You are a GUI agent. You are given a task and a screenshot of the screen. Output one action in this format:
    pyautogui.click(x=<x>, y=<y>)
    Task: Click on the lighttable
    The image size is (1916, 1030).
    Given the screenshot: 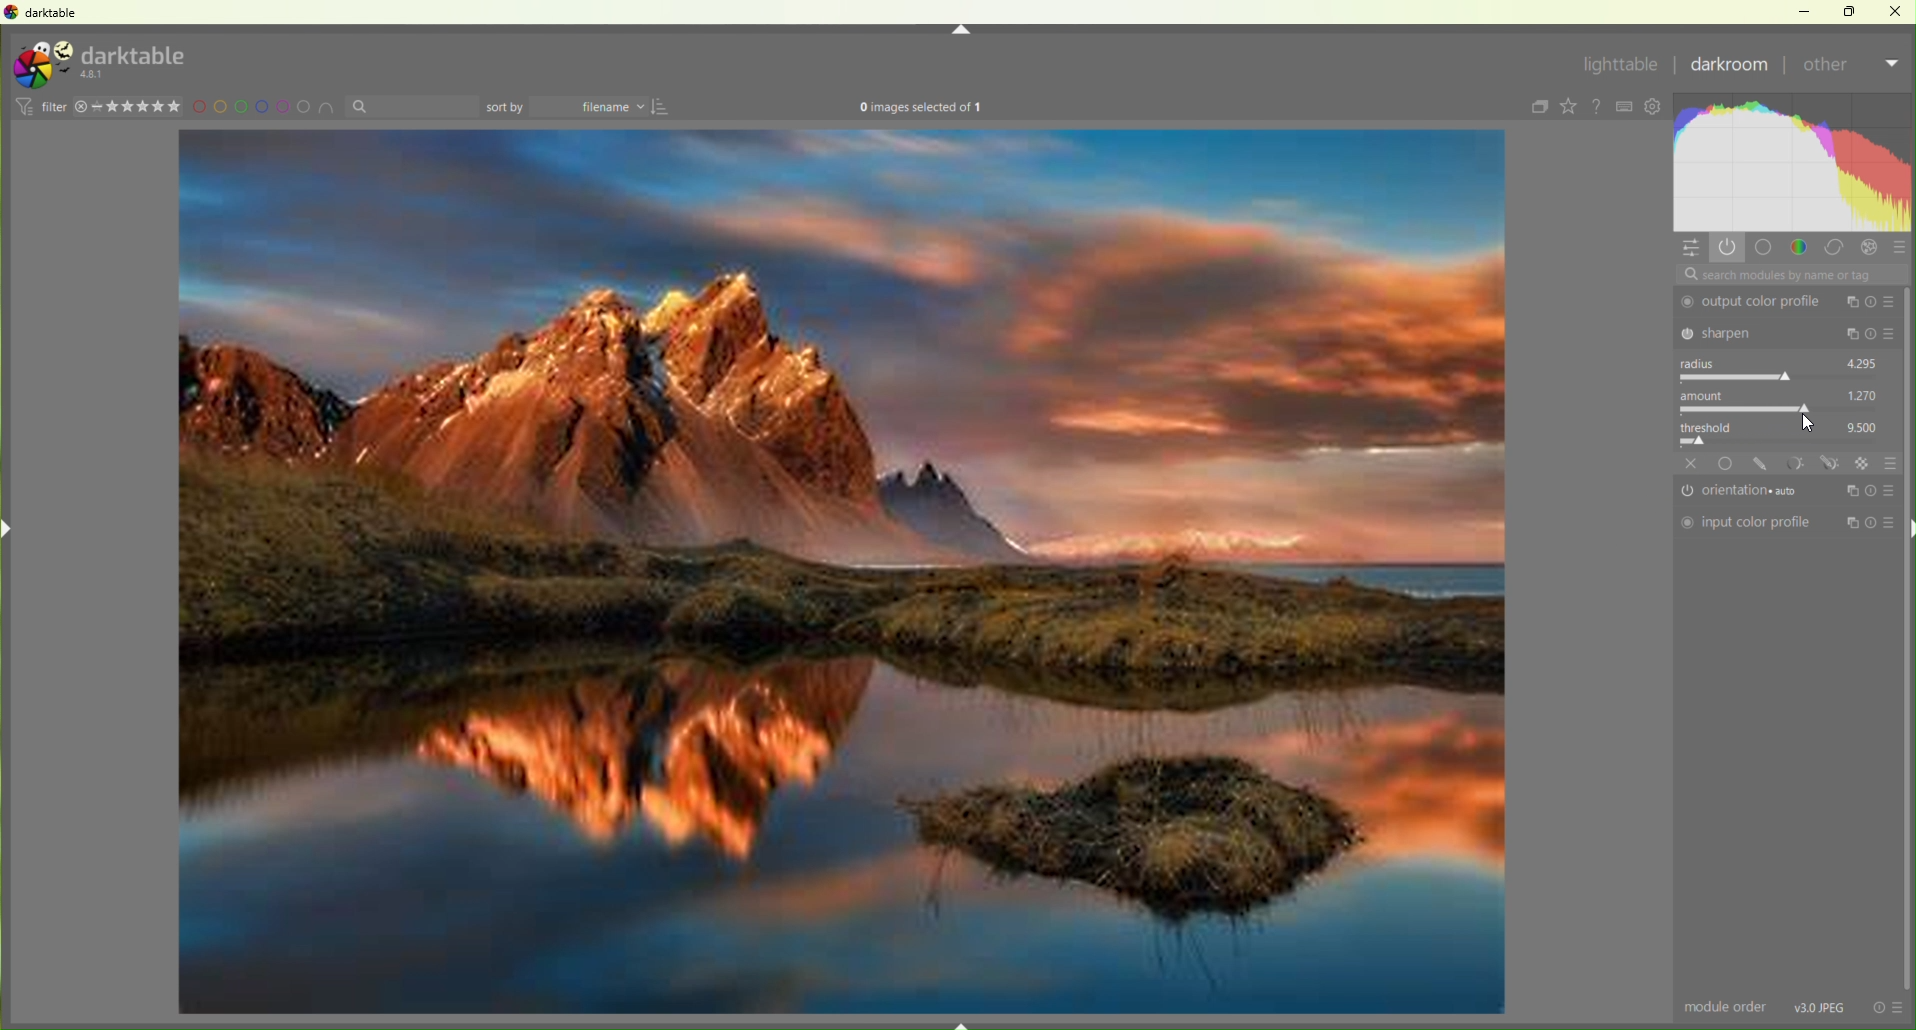 What is the action you would take?
    pyautogui.click(x=1619, y=68)
    